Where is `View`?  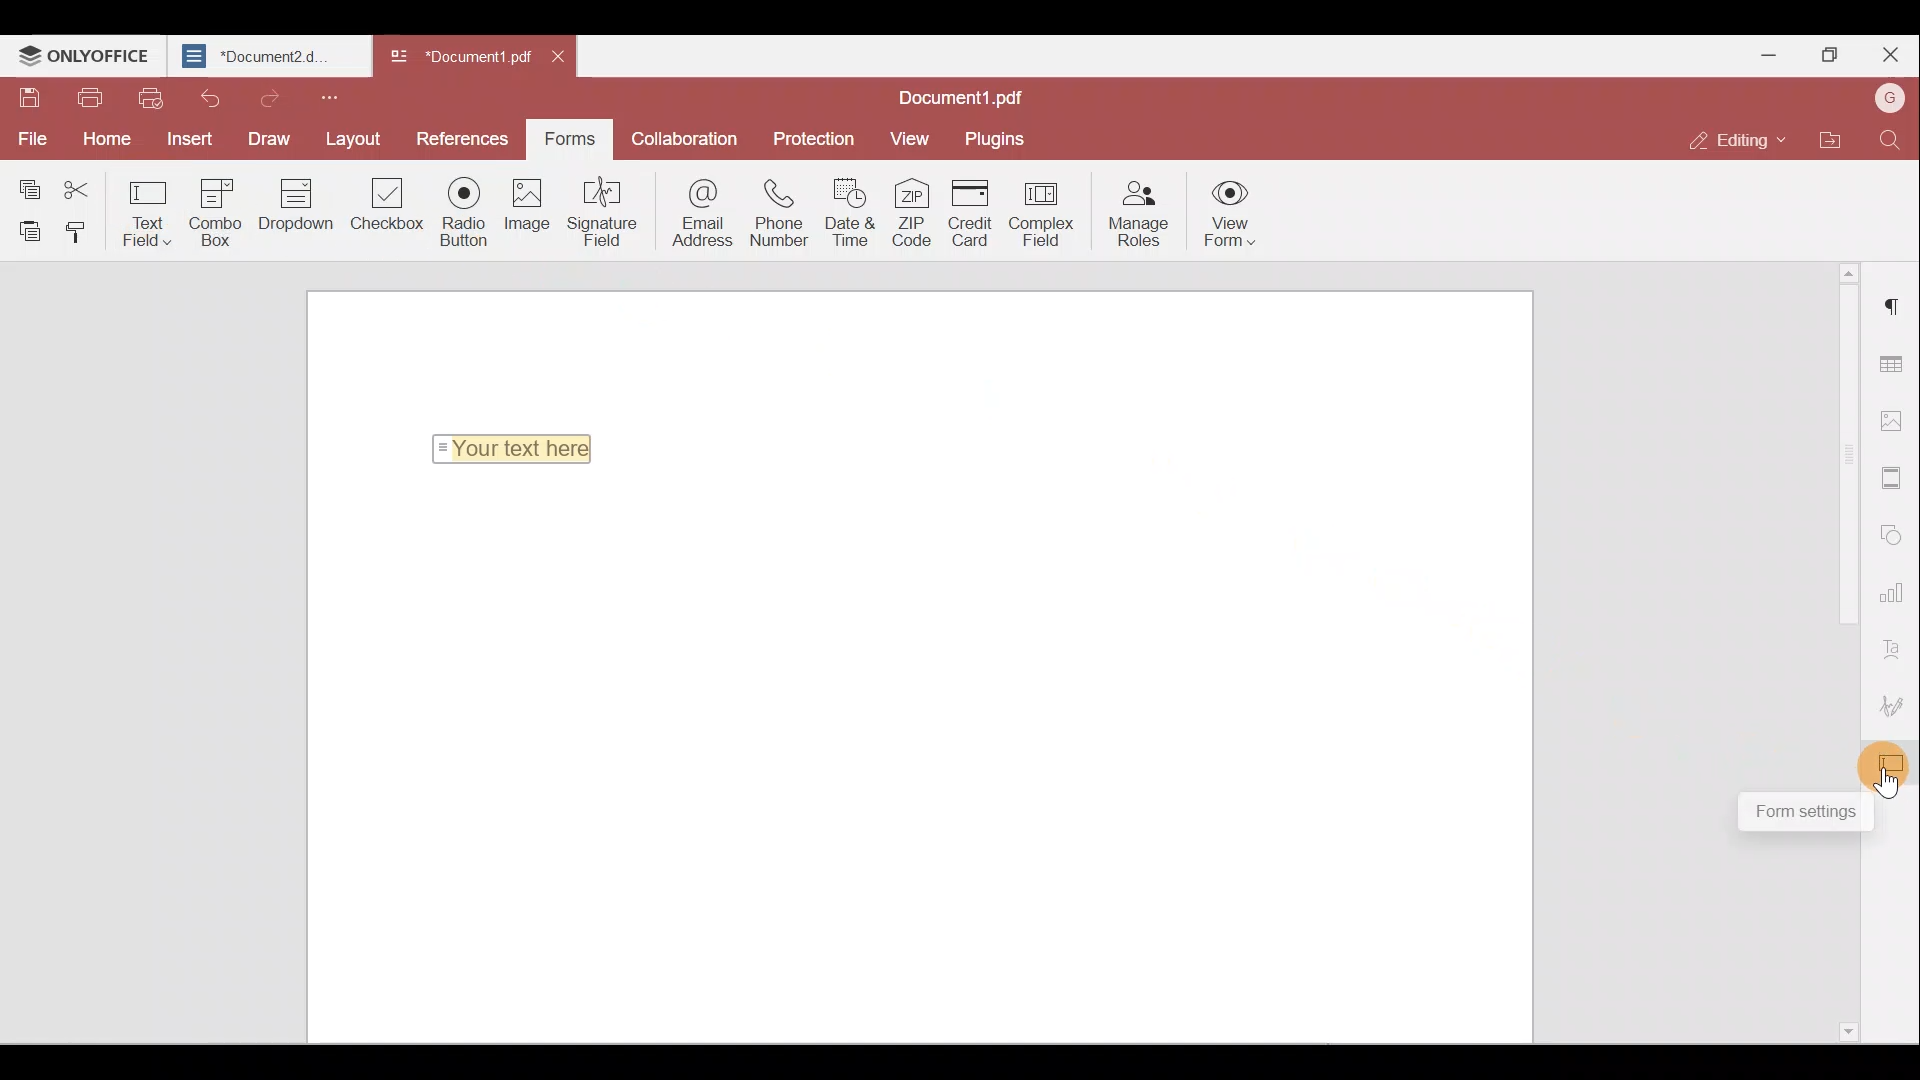
View is located at coordinates (911, 138).